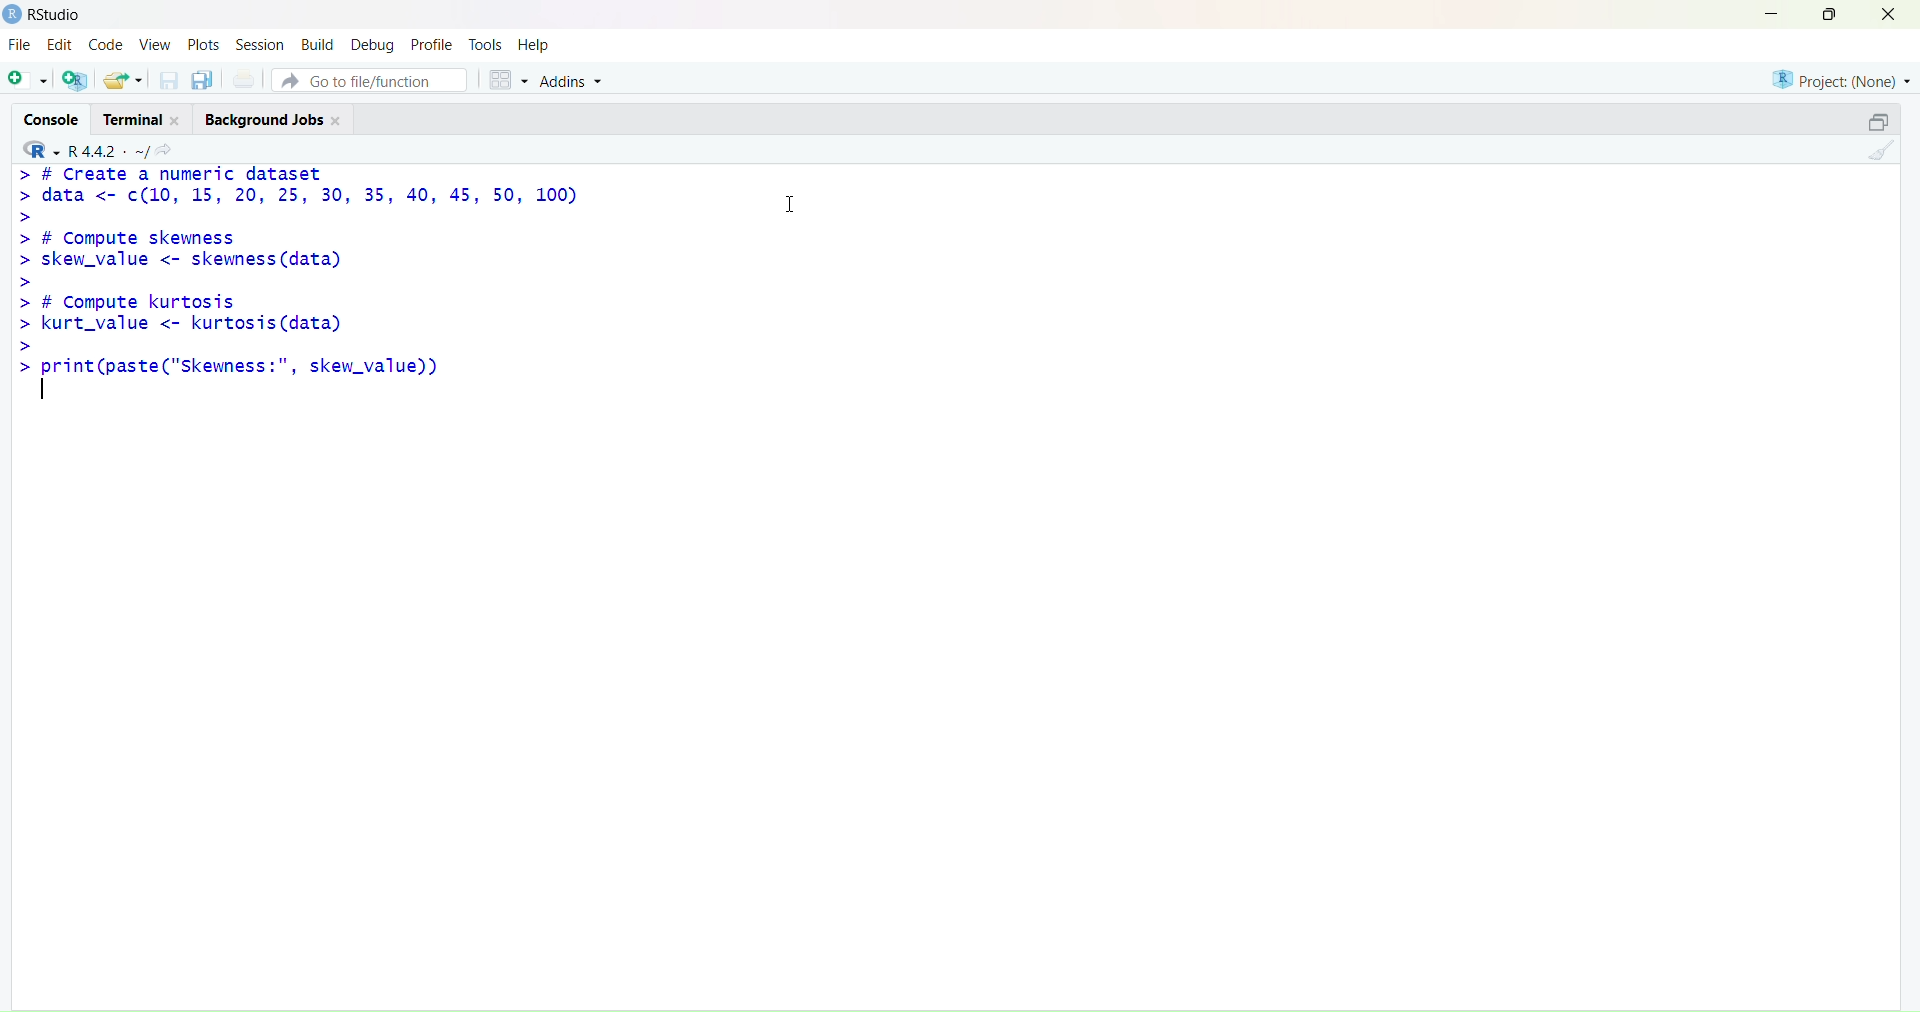 This screenshot has width=1920, height=1012. Describe the element at coordinates (539, 43) in the screenshot. I see `Help` at that location.